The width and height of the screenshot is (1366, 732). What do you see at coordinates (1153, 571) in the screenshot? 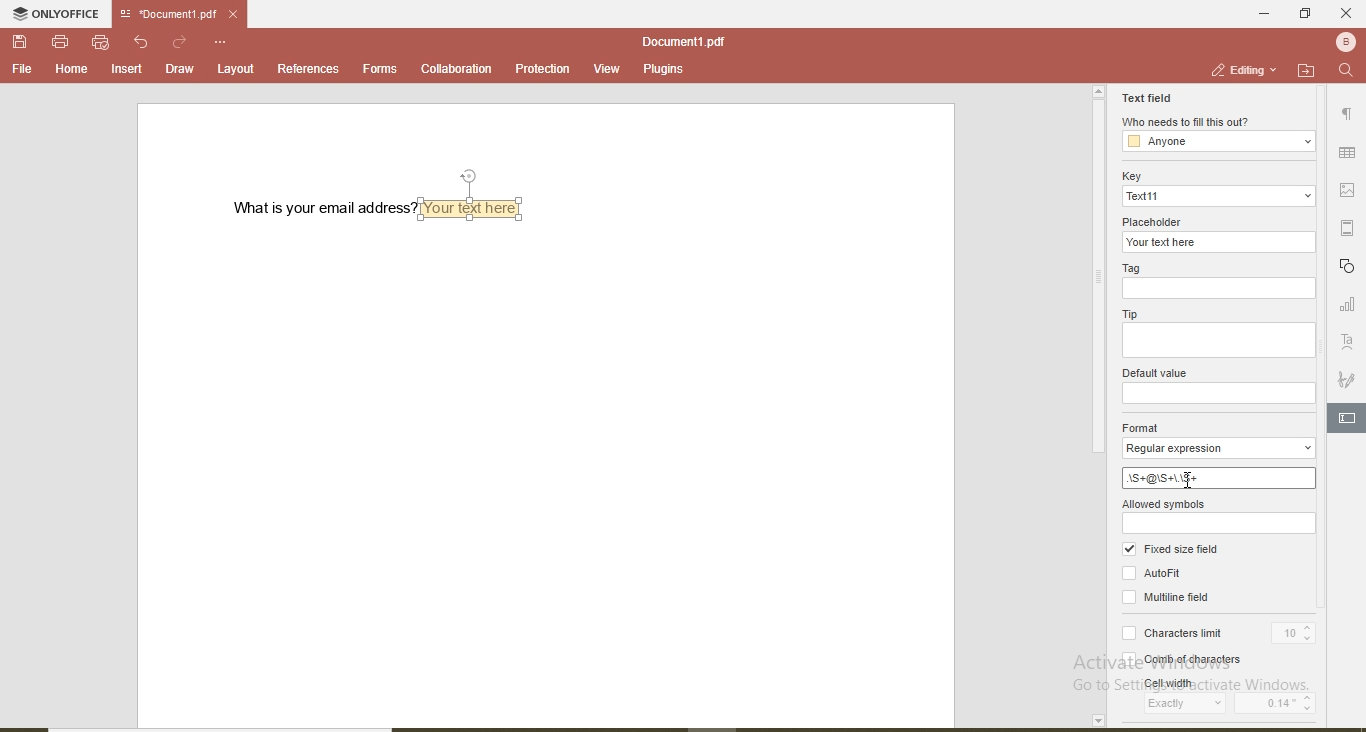
I see `Autofit` at bounding box center [1153, 571].